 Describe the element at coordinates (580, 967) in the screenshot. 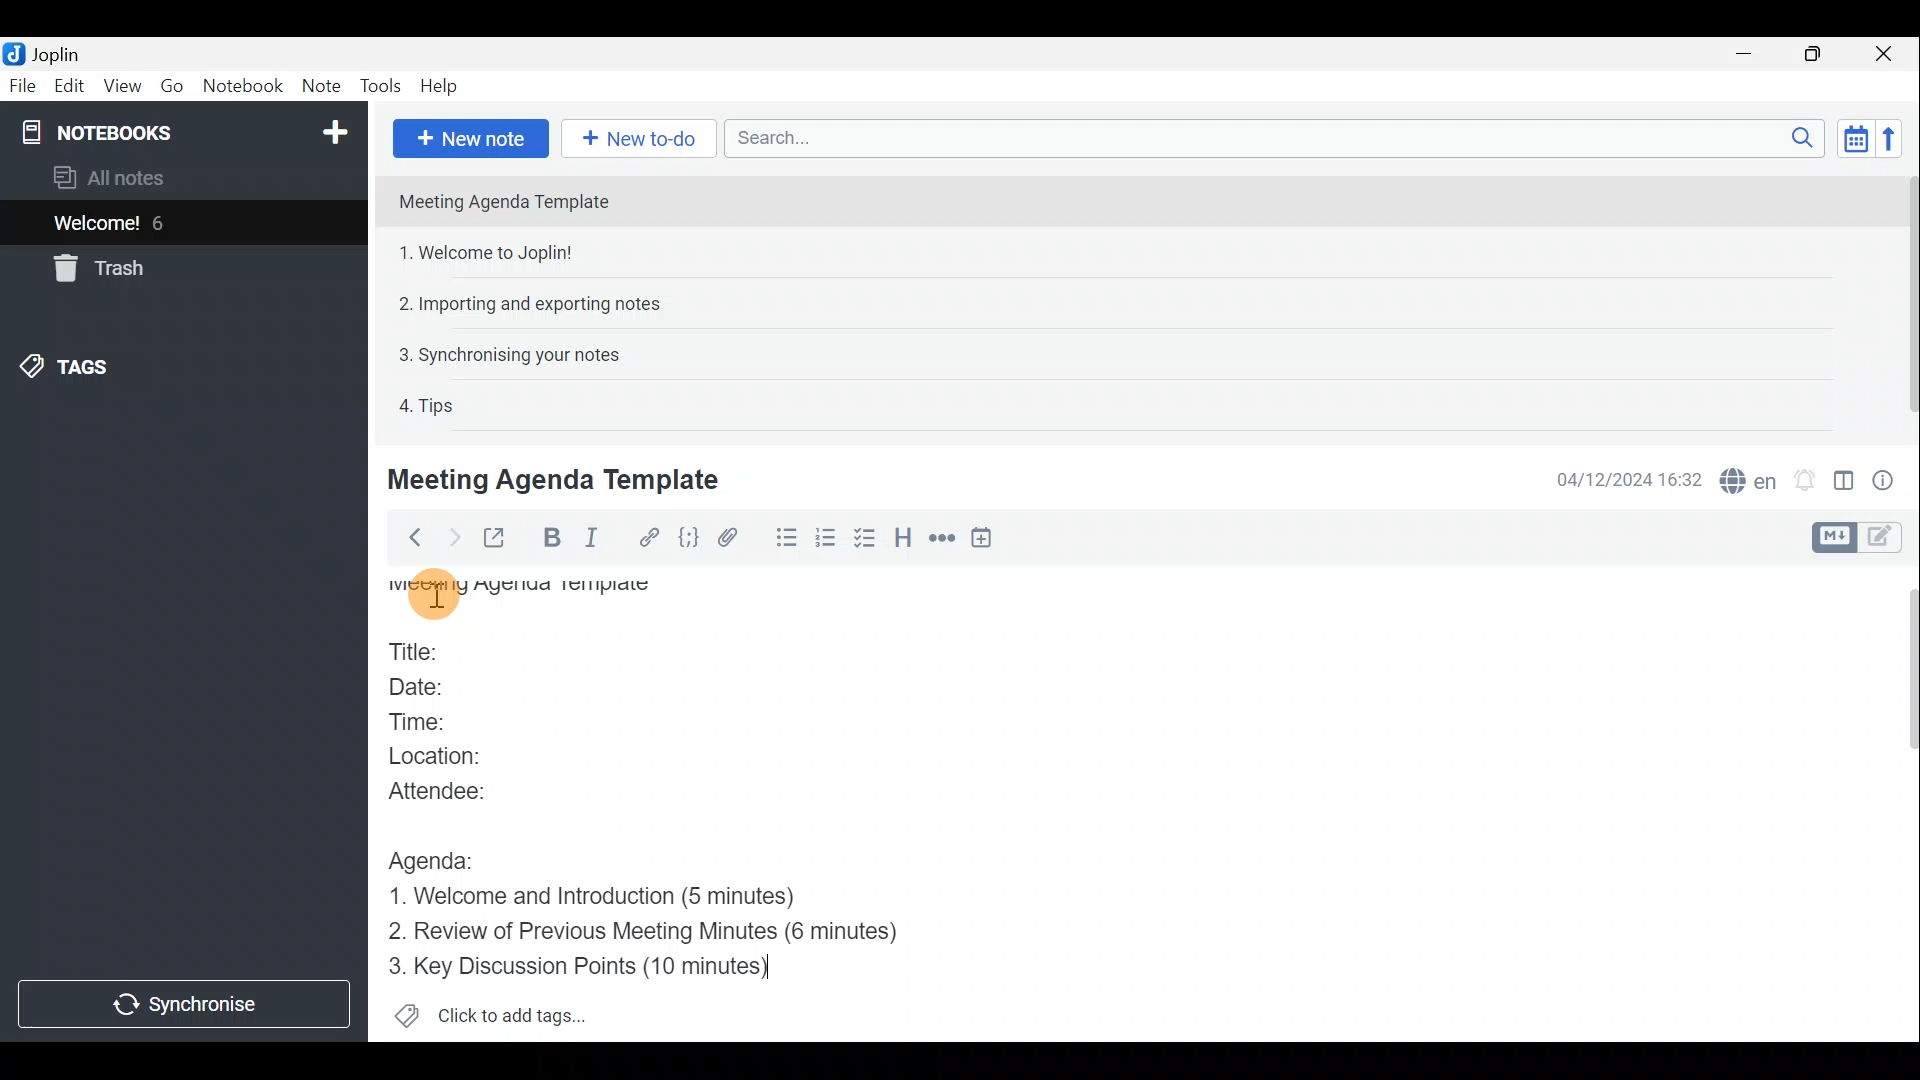

I see `Key Discussion Points (10 minutes)` at that location.